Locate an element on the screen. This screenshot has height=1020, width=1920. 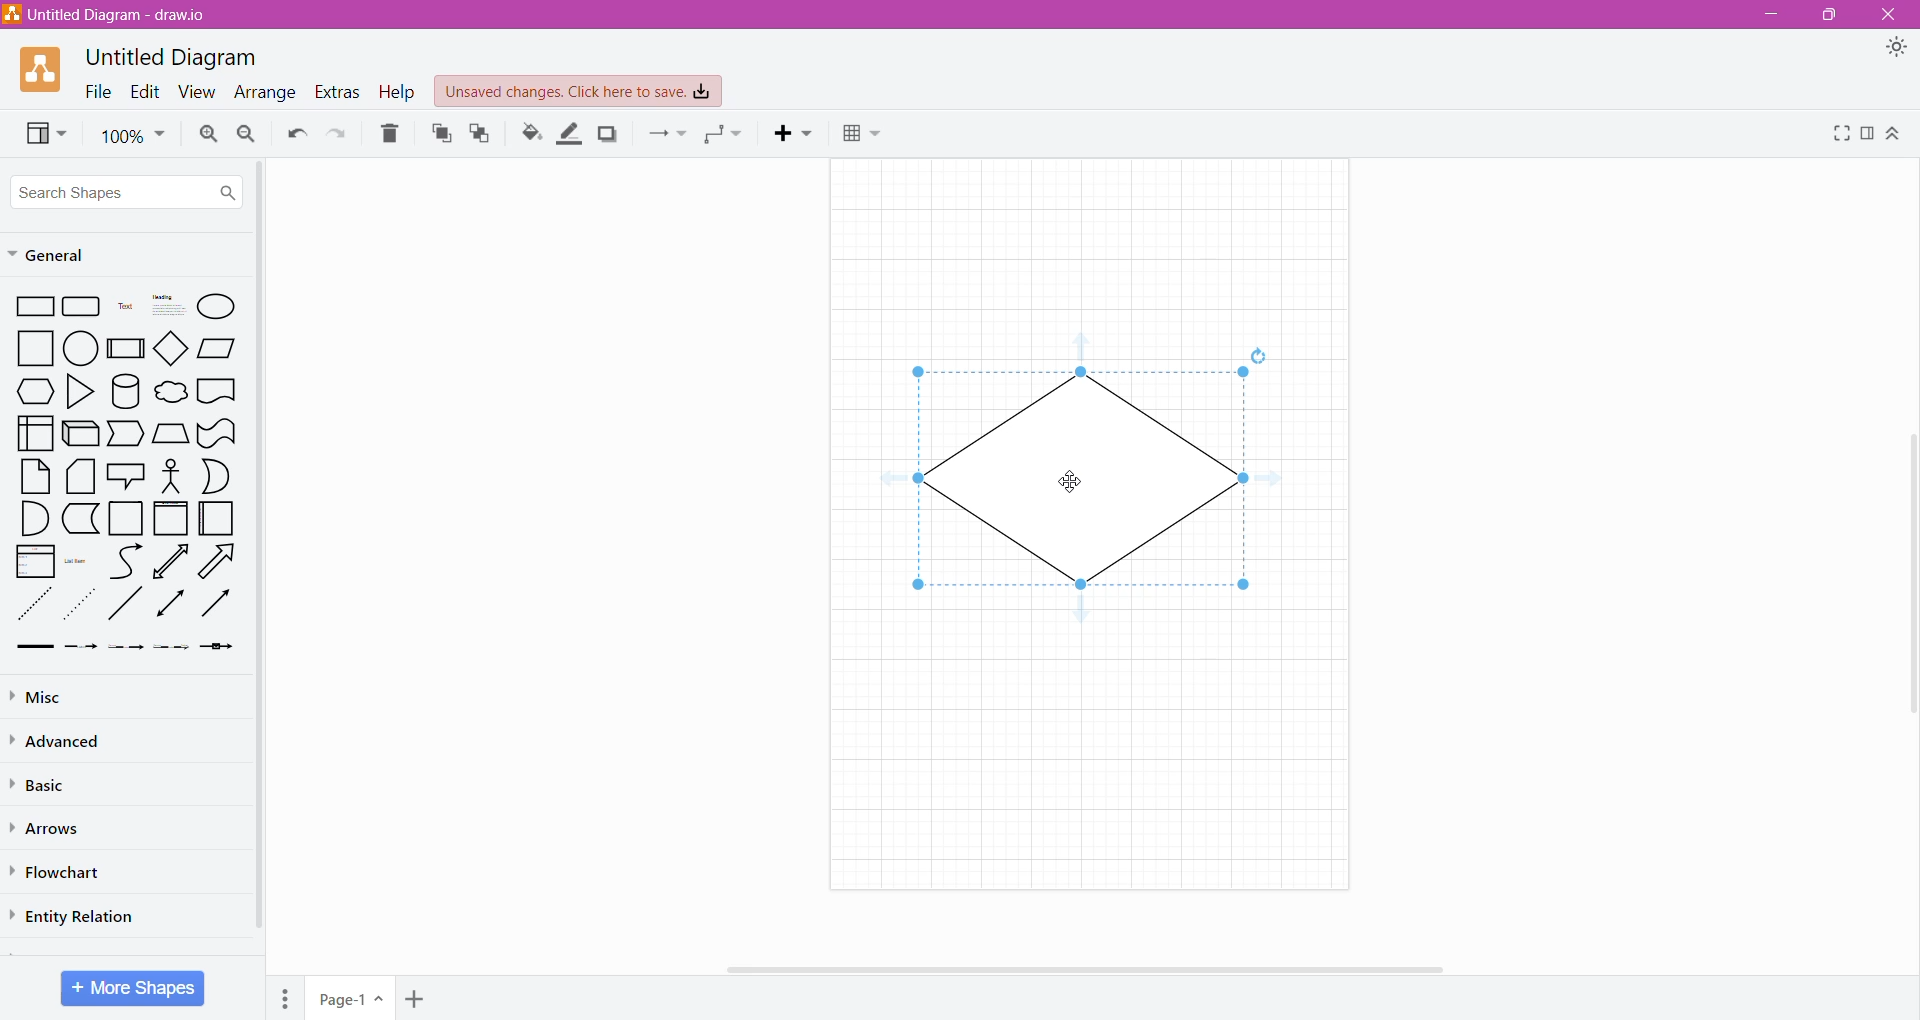
View is located at coordinates (44, 134).